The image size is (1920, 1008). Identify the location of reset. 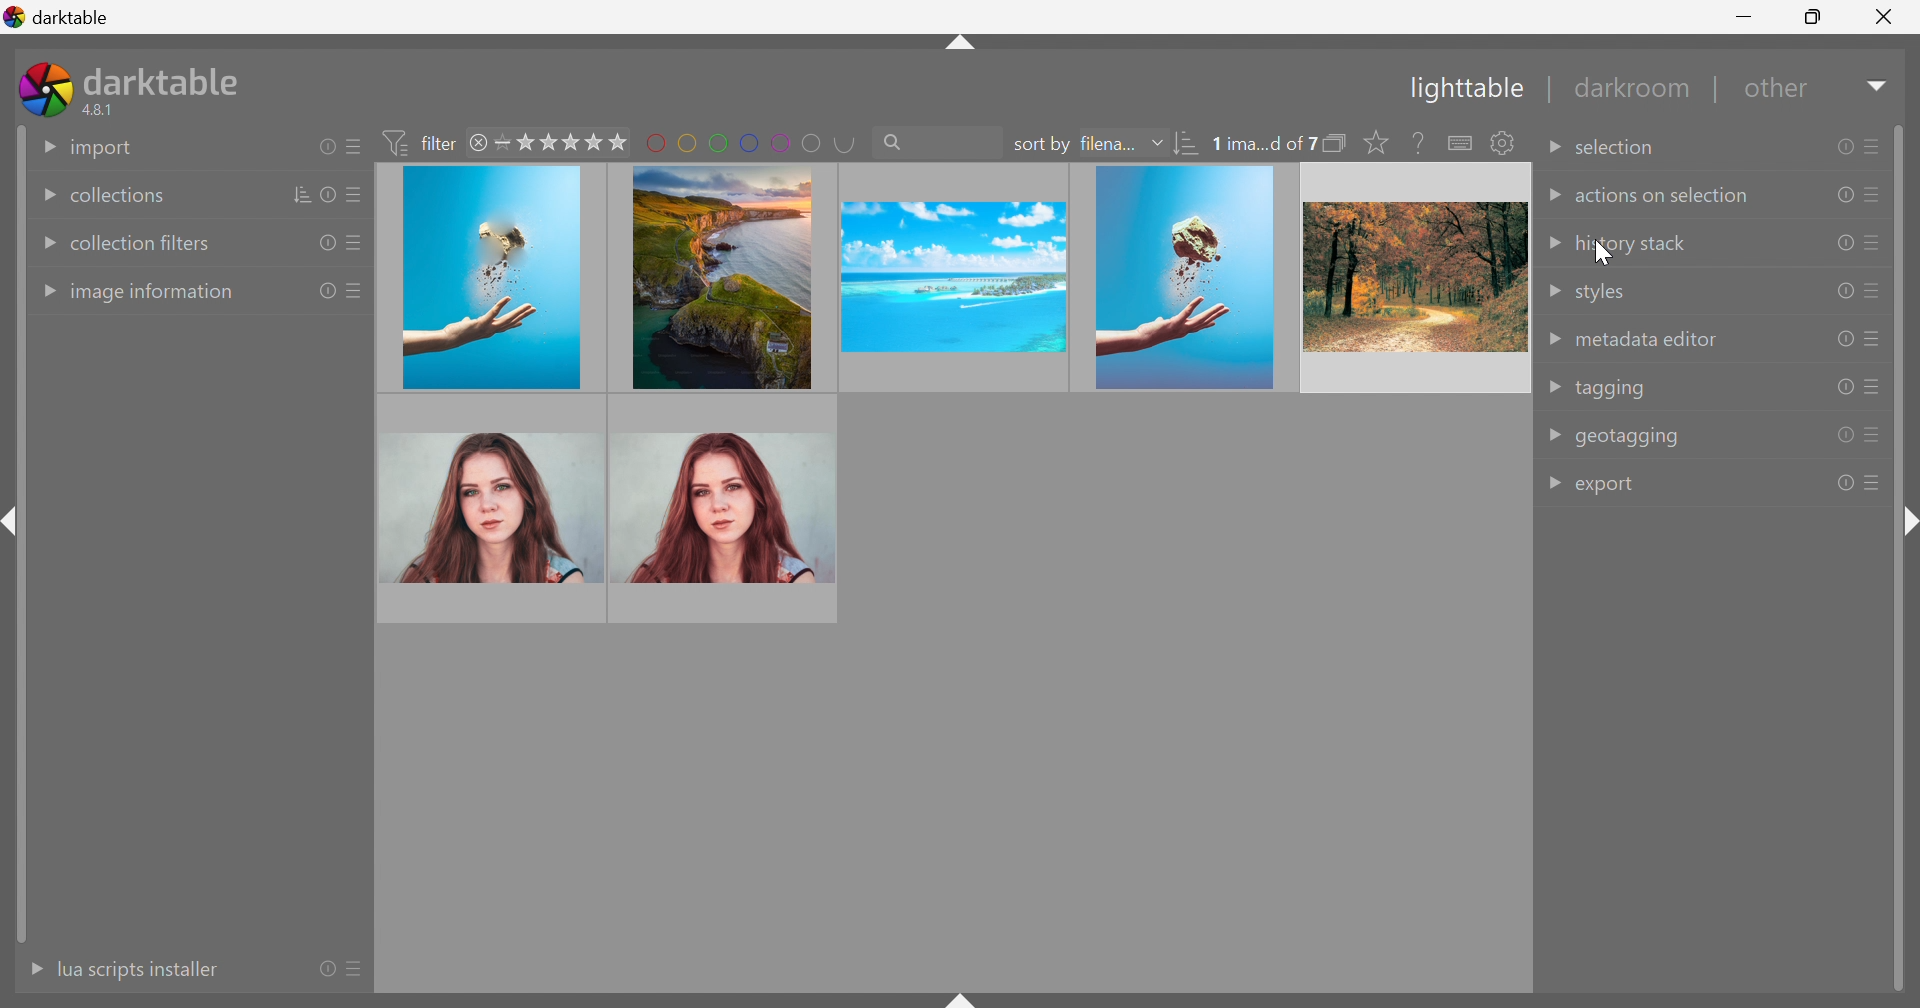
(327, 968).